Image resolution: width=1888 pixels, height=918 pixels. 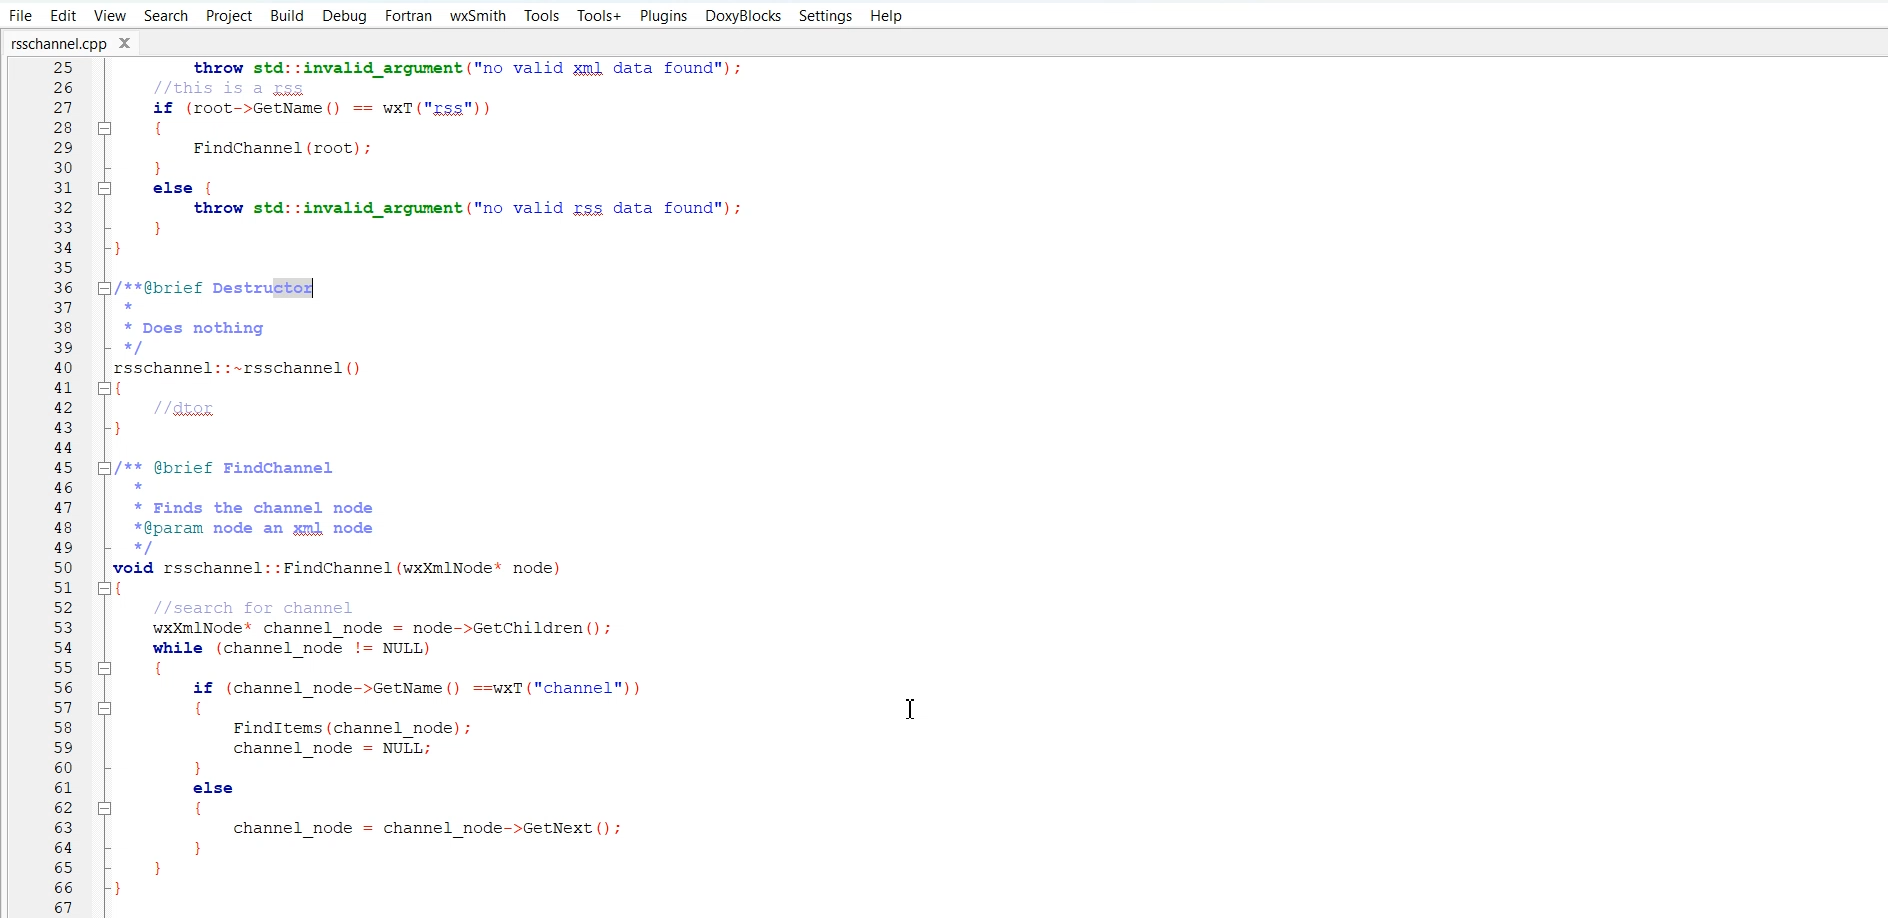 I want to click on Collapse, so click(x=106, y=810).